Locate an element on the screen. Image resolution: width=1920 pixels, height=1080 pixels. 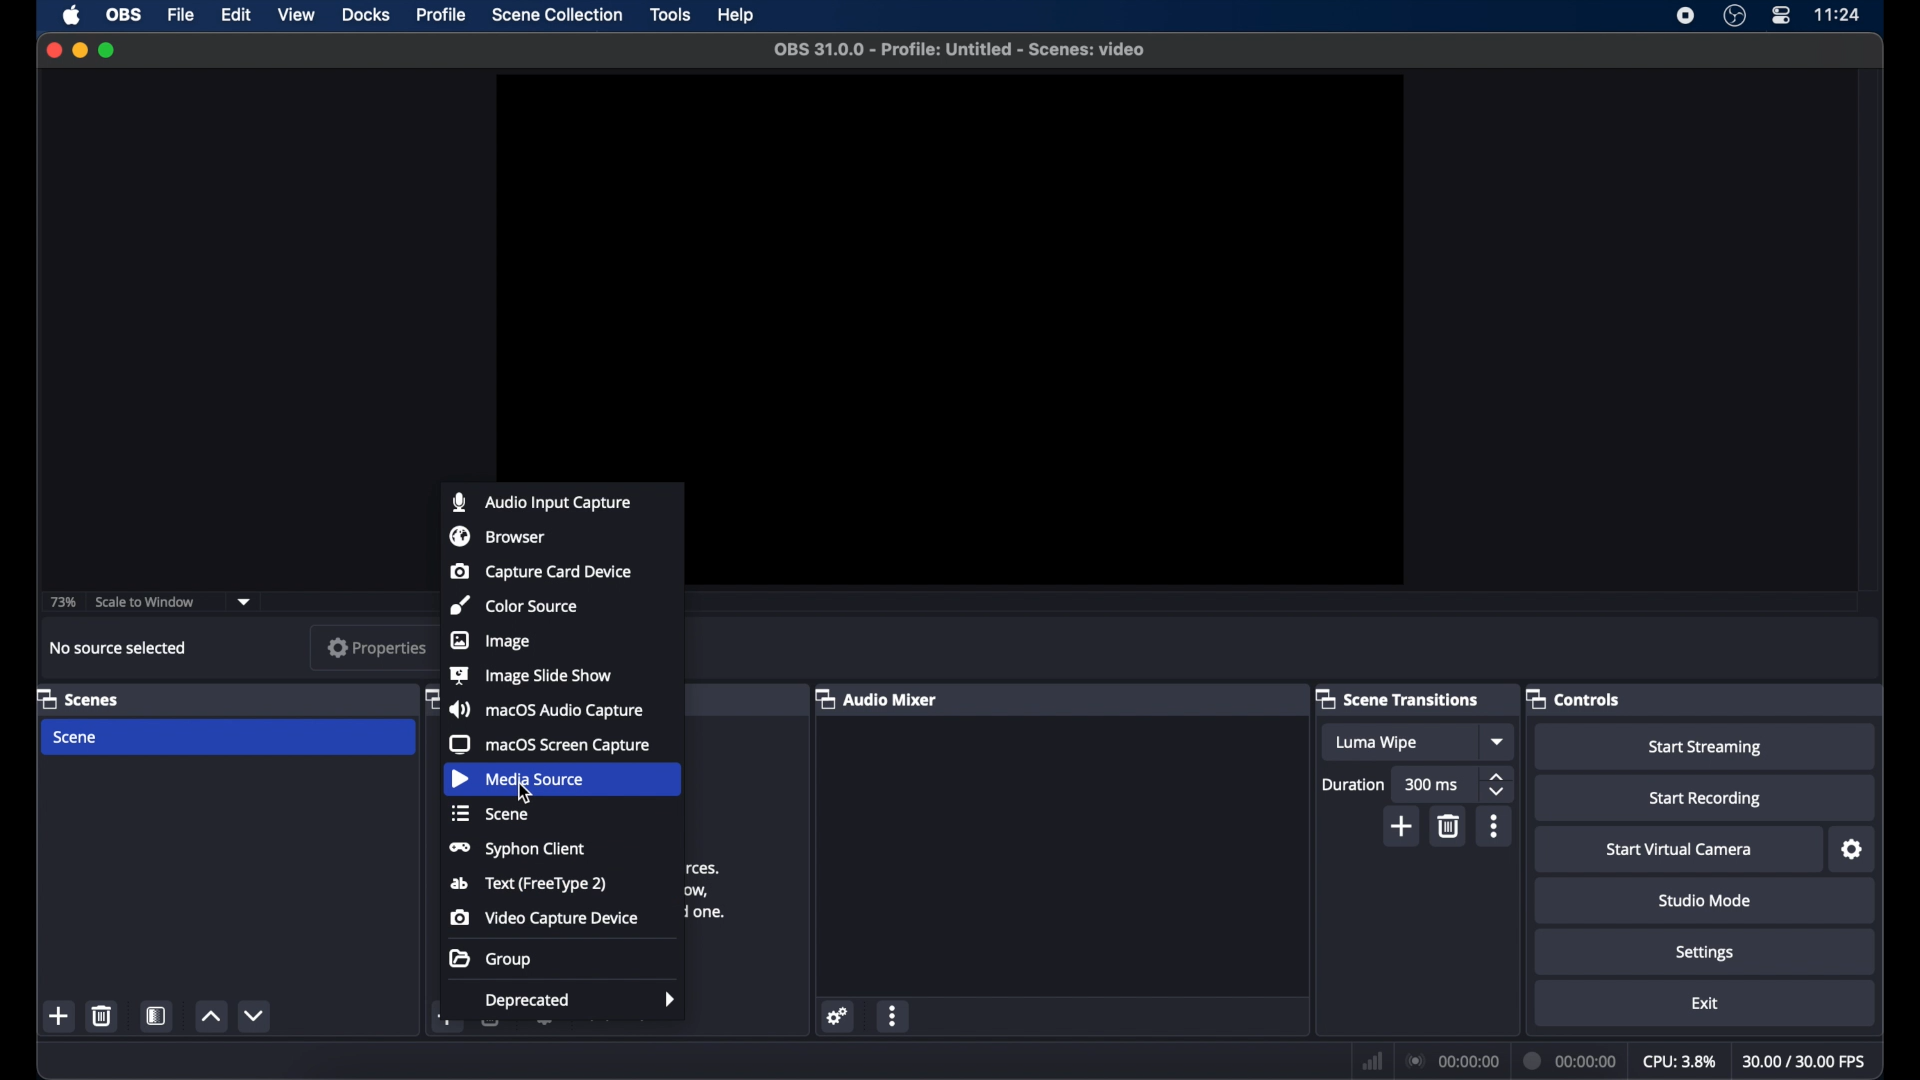
profile is located at coordinates (443, 15).